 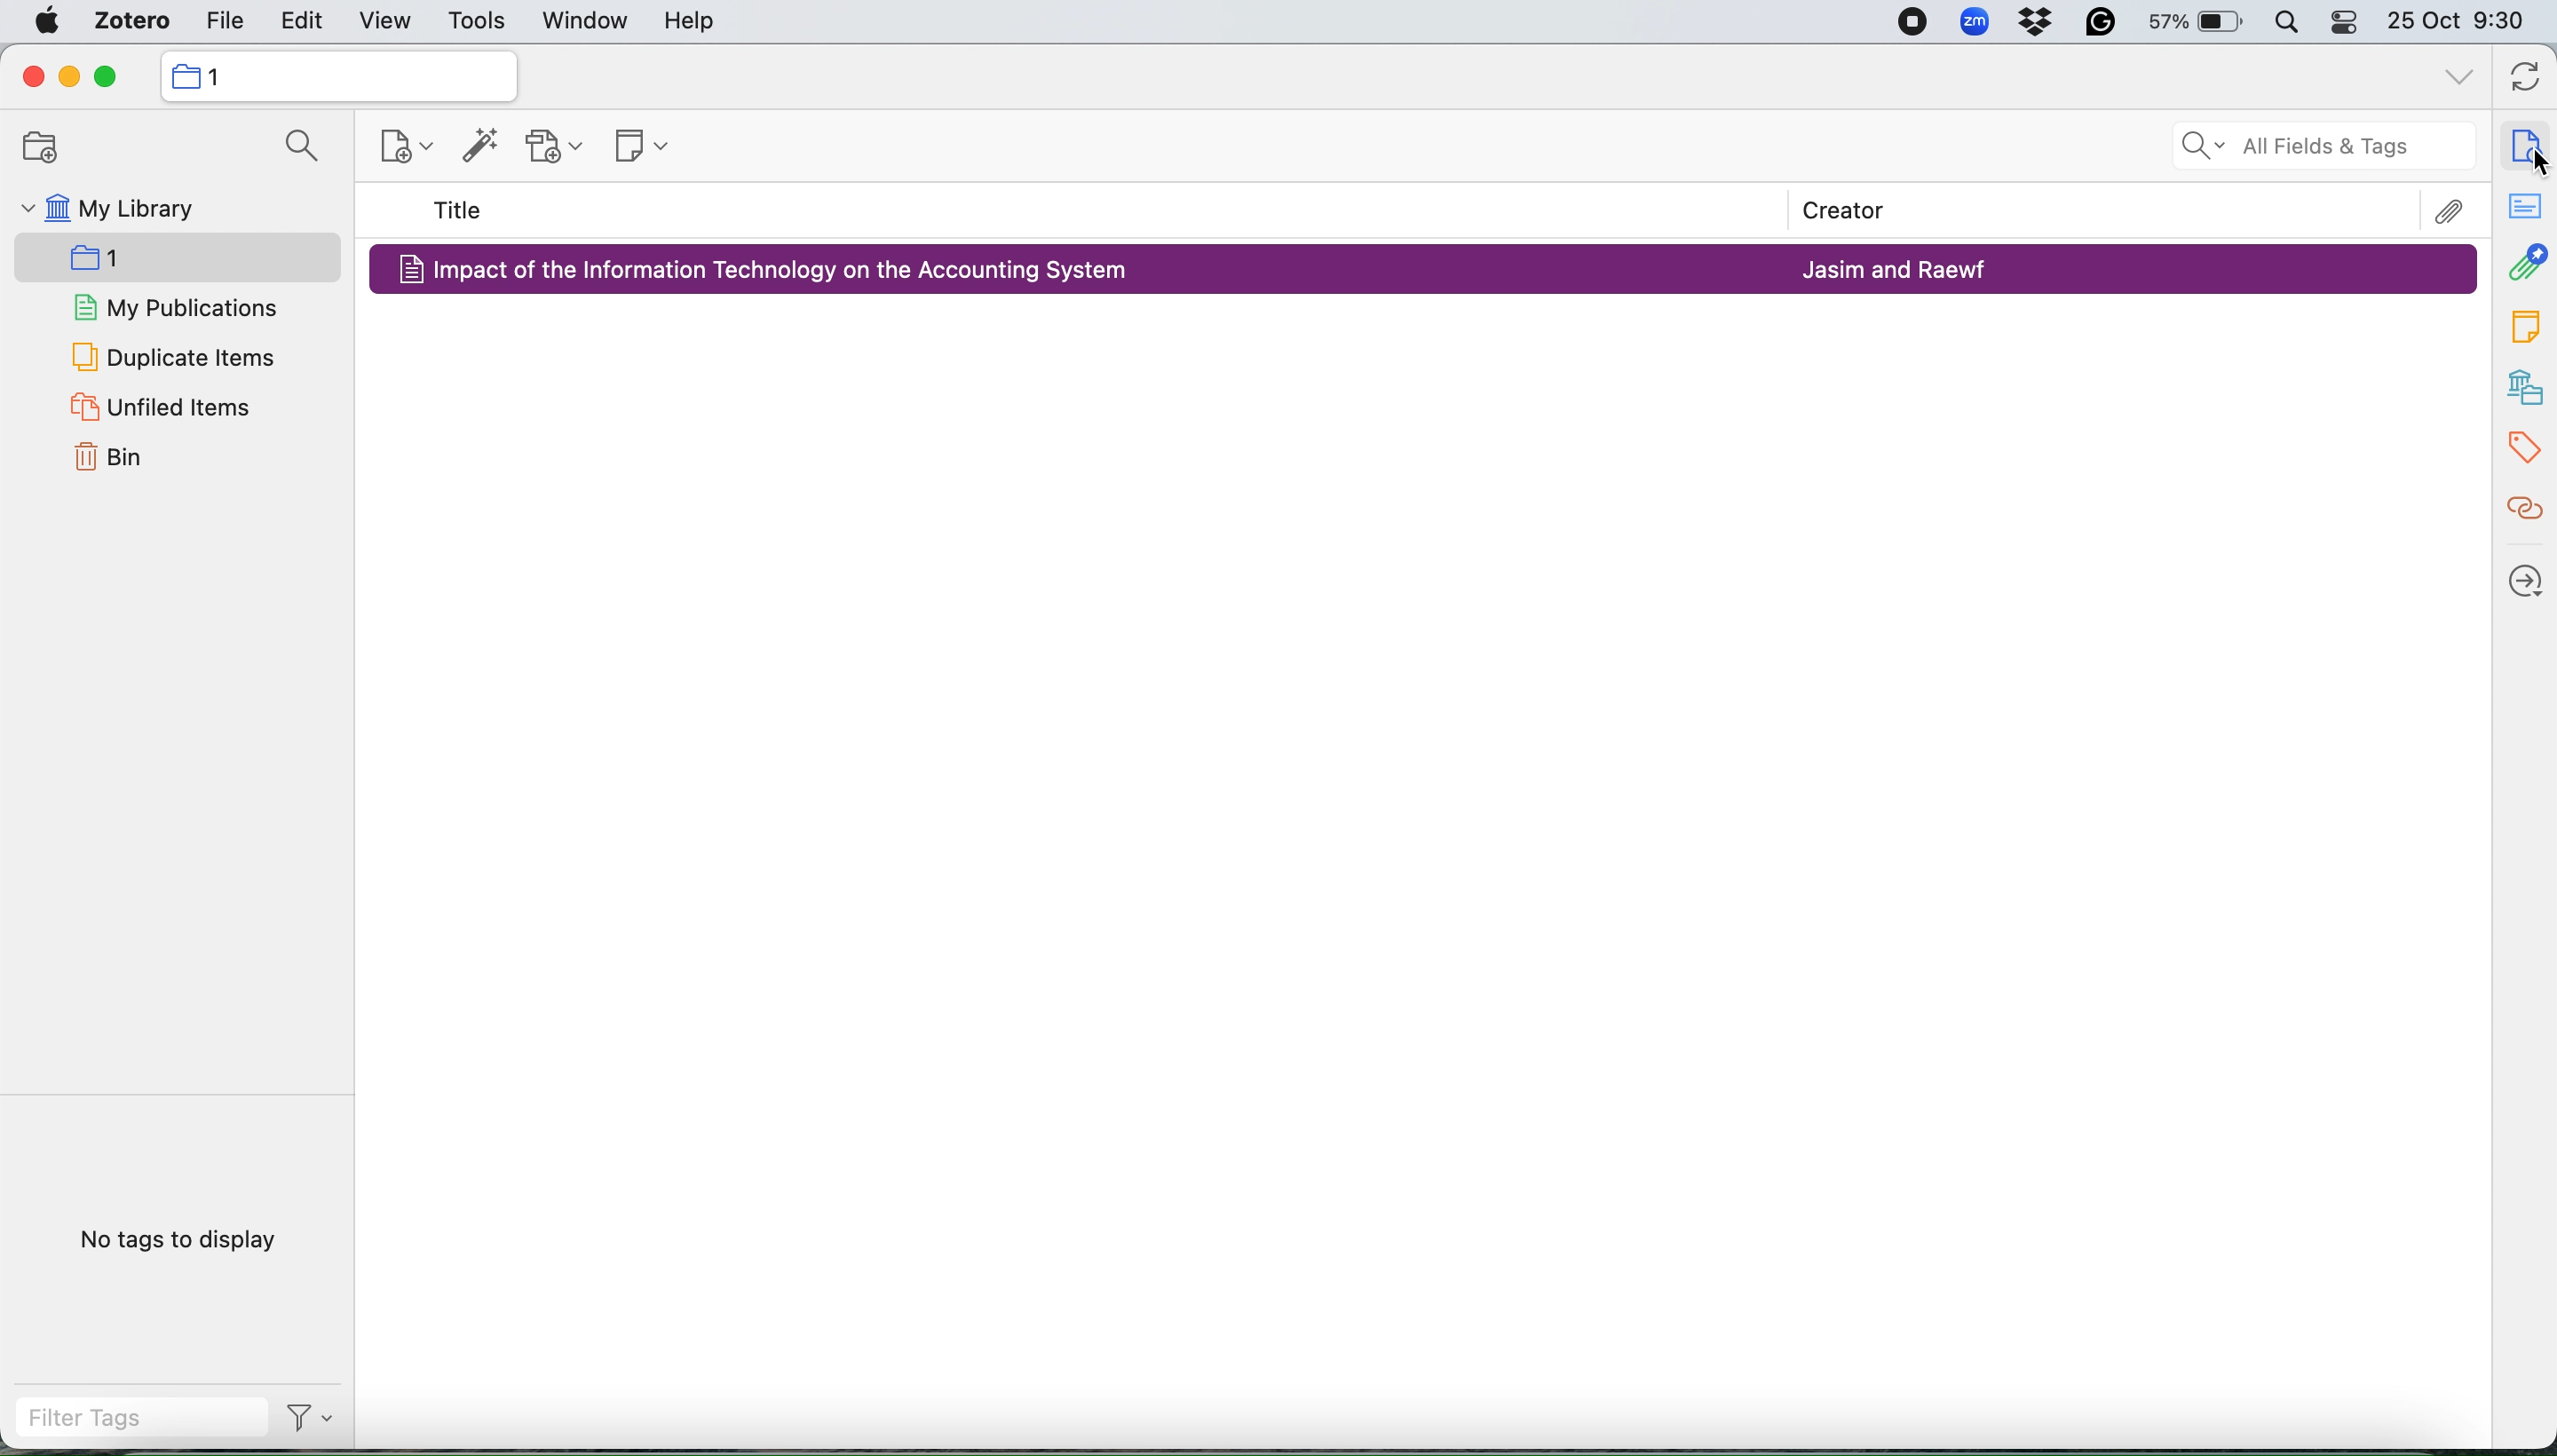 What do you see at coordinates (2523, 578) in the screenshot?
I see `locate` at bounding box center [2523, 578].